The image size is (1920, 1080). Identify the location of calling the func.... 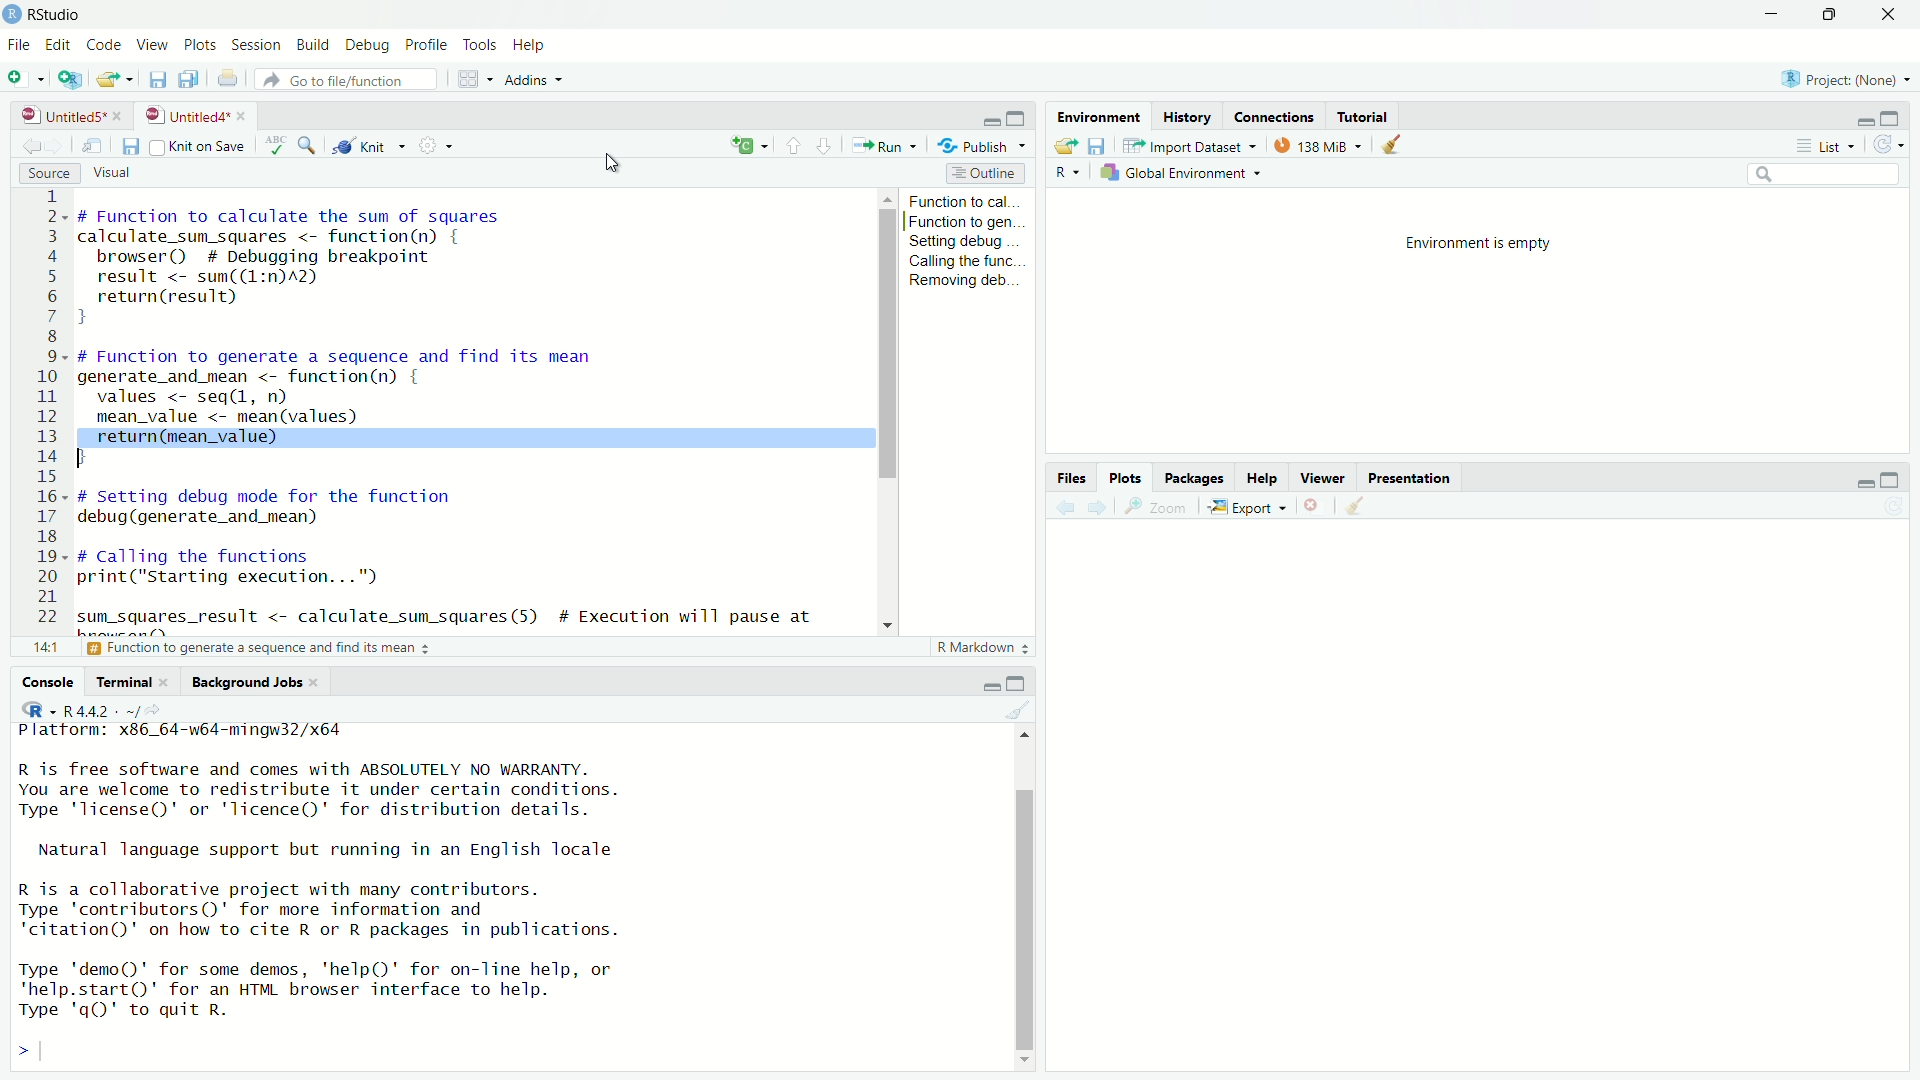
(971, 262).